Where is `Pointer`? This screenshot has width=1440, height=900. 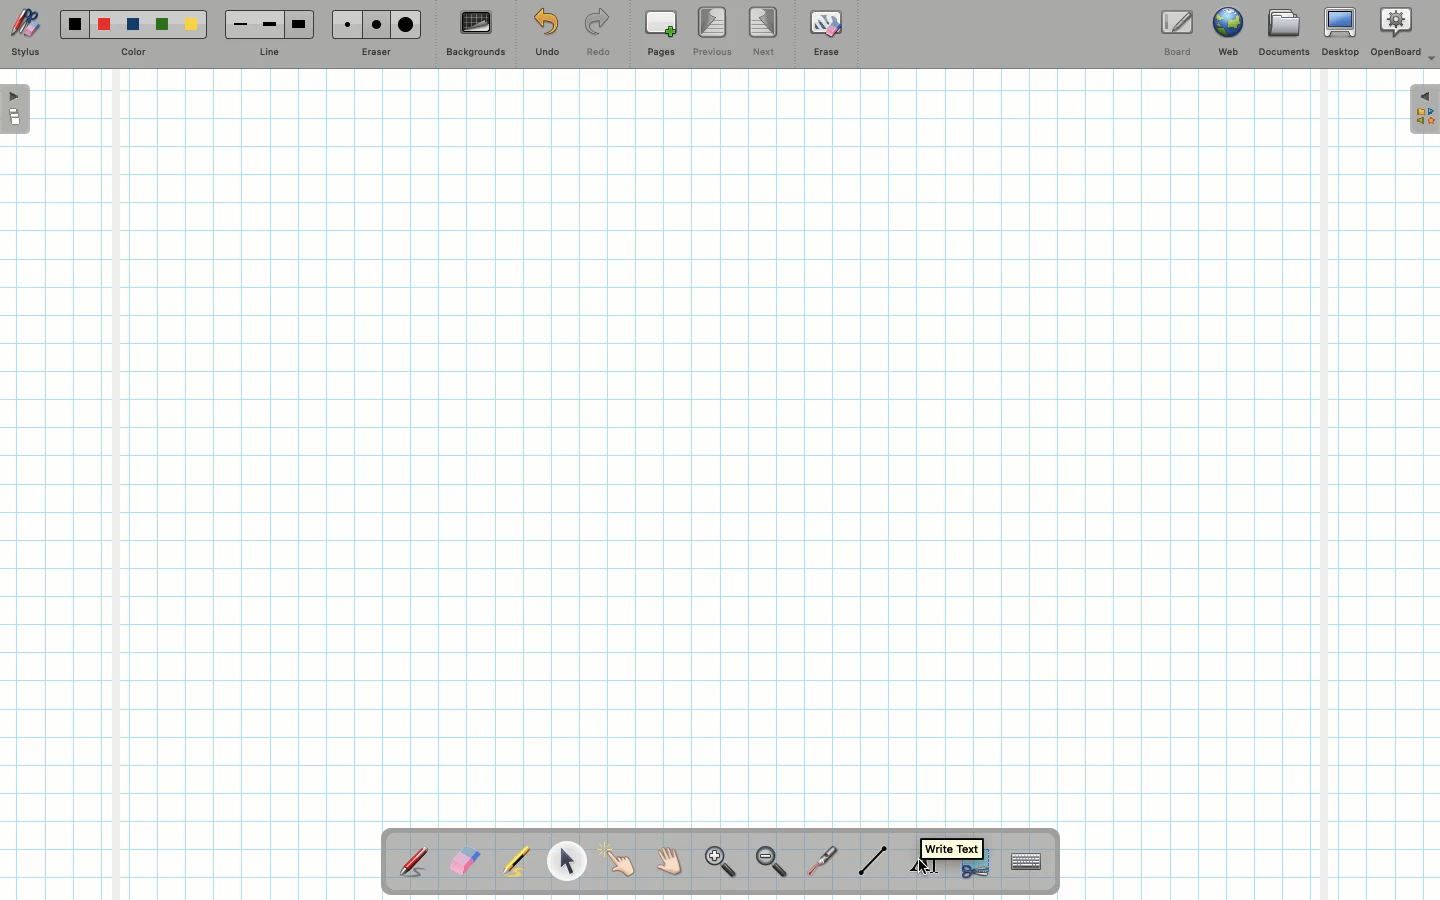
Pointer is located at coordinates (566, 861).